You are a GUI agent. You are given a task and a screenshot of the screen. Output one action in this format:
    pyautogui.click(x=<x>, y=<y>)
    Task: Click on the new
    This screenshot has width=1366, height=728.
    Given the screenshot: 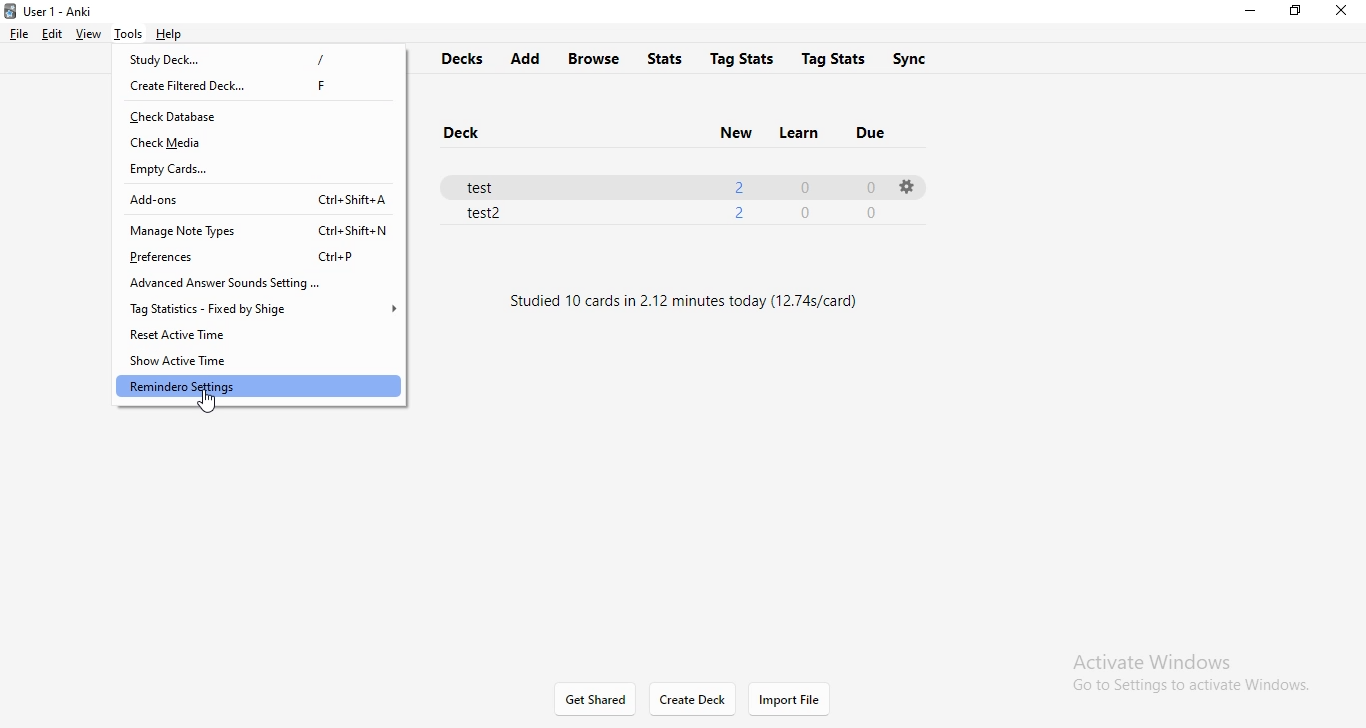 What is the action you would take?
    pyautogui.click(x=734, y=131)
    